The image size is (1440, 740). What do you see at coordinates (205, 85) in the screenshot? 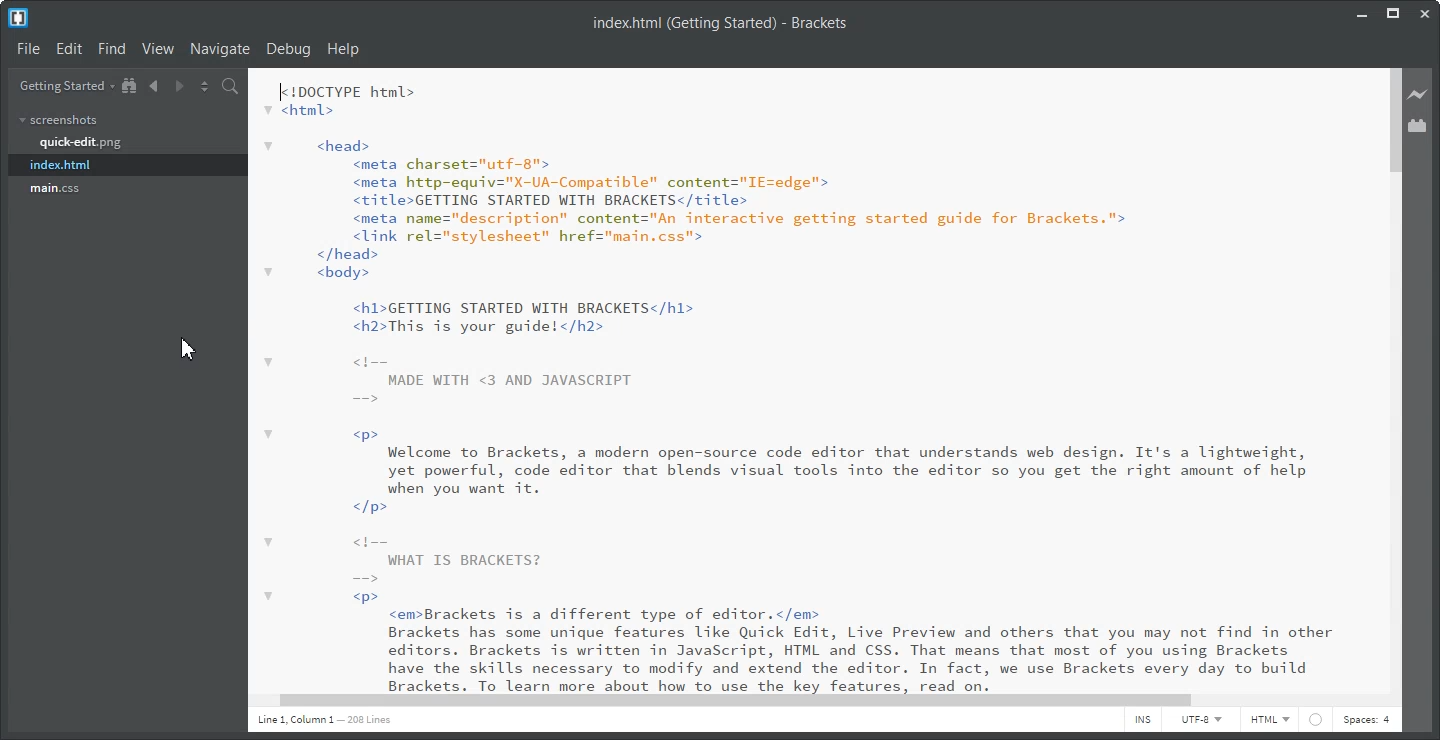
I see `Split the editor vertically and Horizontally` at bounding box center [205, 85].